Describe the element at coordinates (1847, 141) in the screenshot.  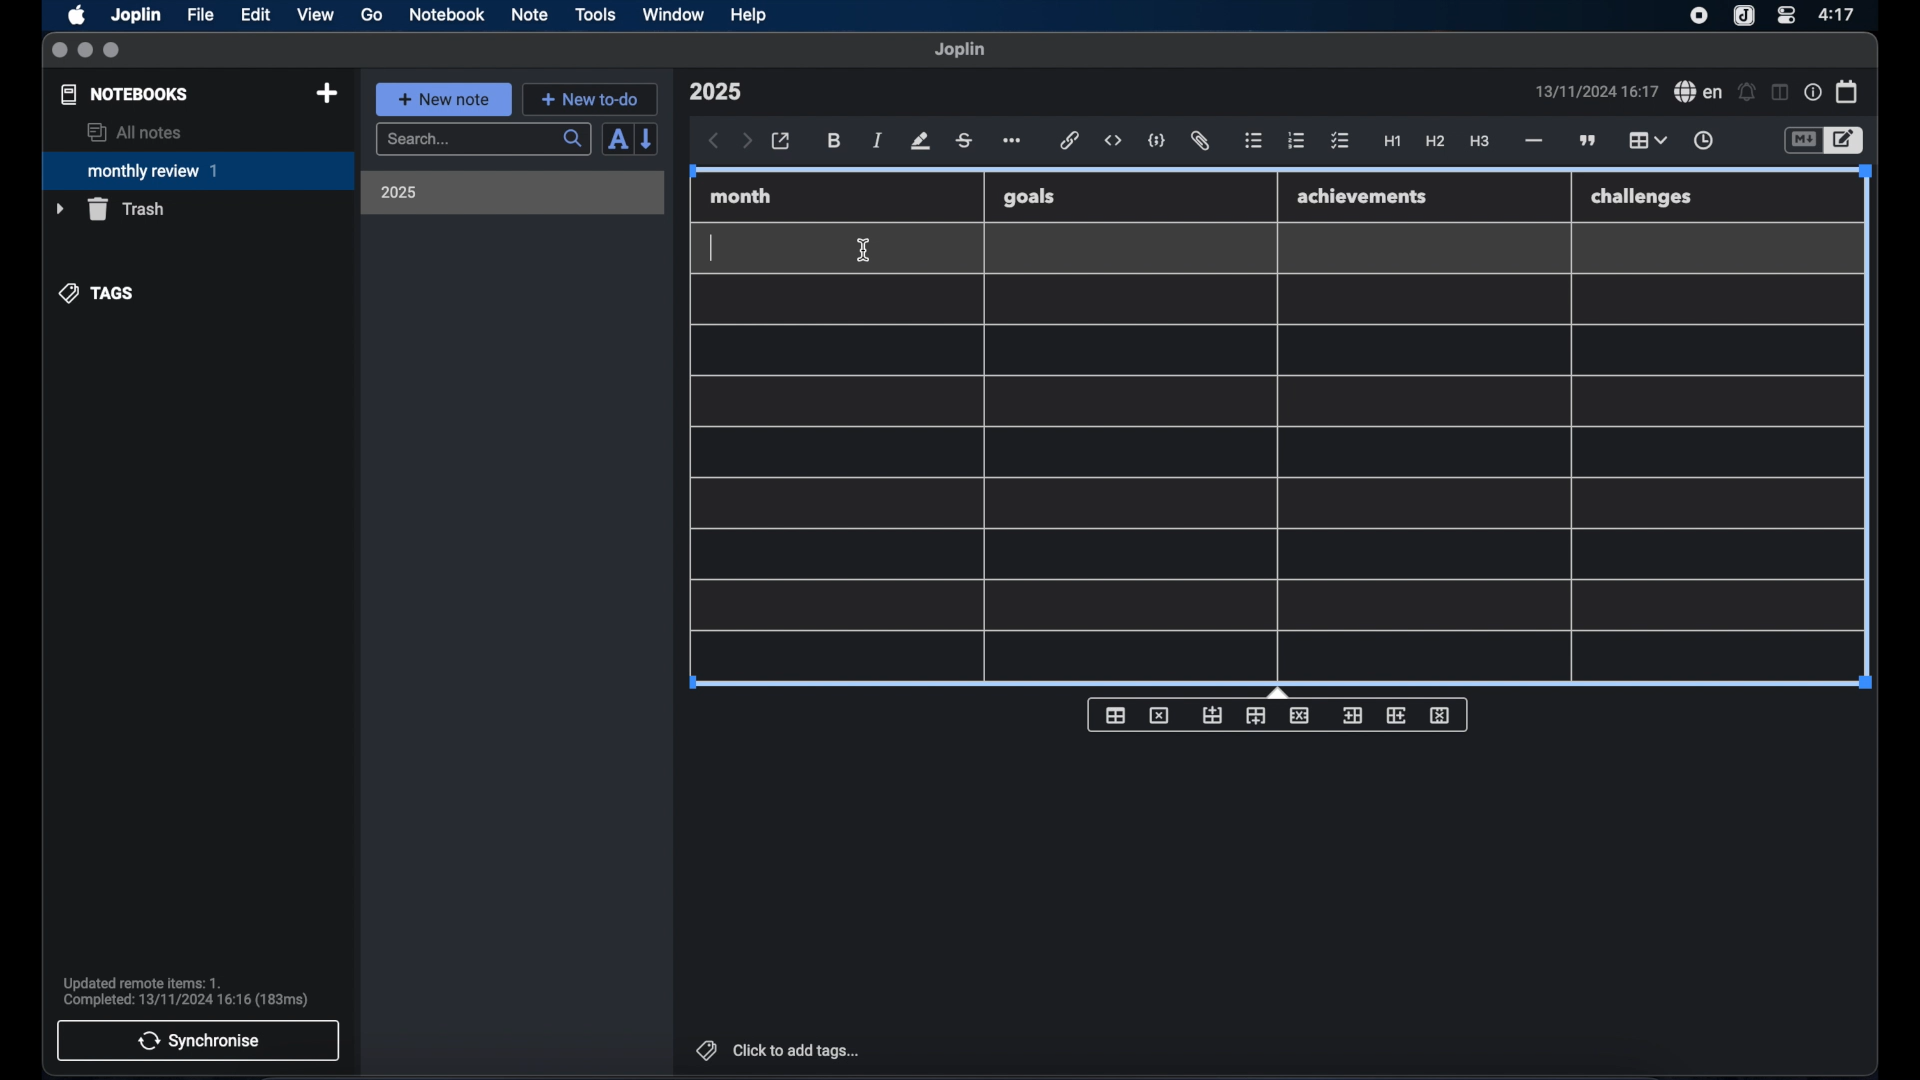
I see `toggle editor` at that location.